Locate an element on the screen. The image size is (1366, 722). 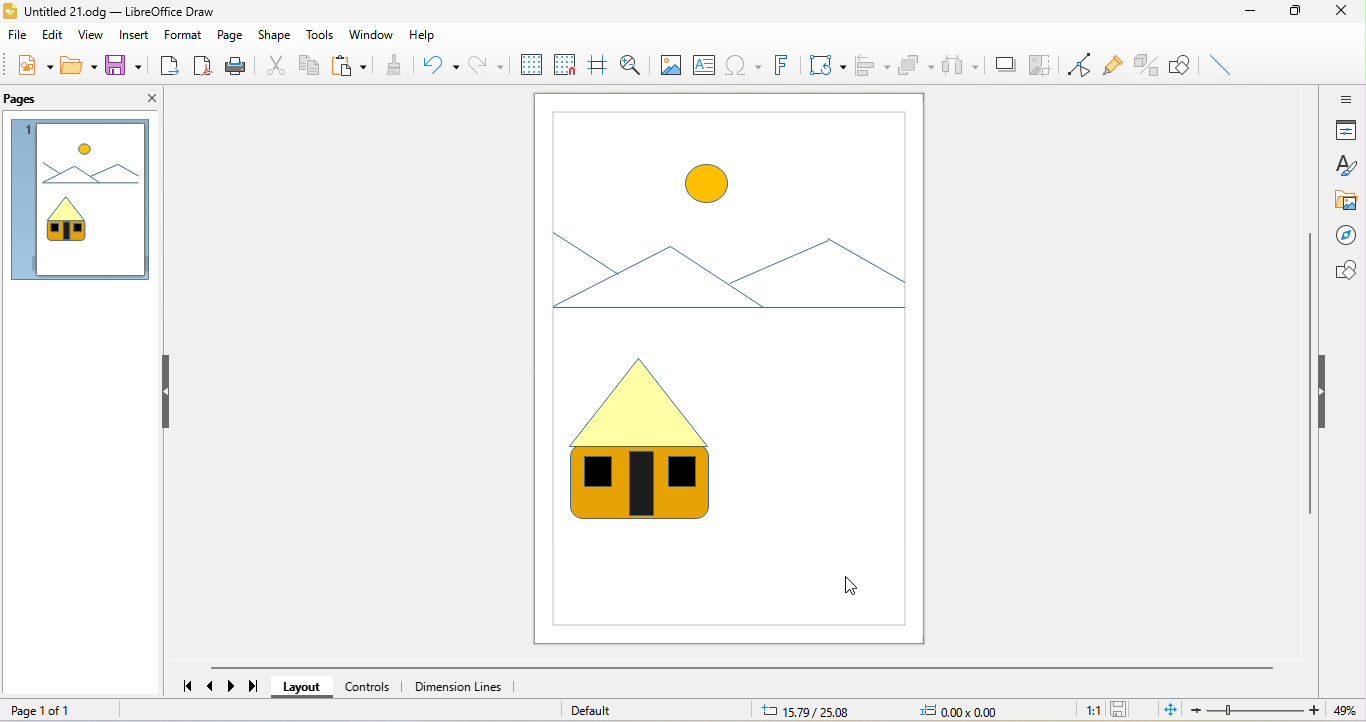
cursor is located at coordinates (855, 584).